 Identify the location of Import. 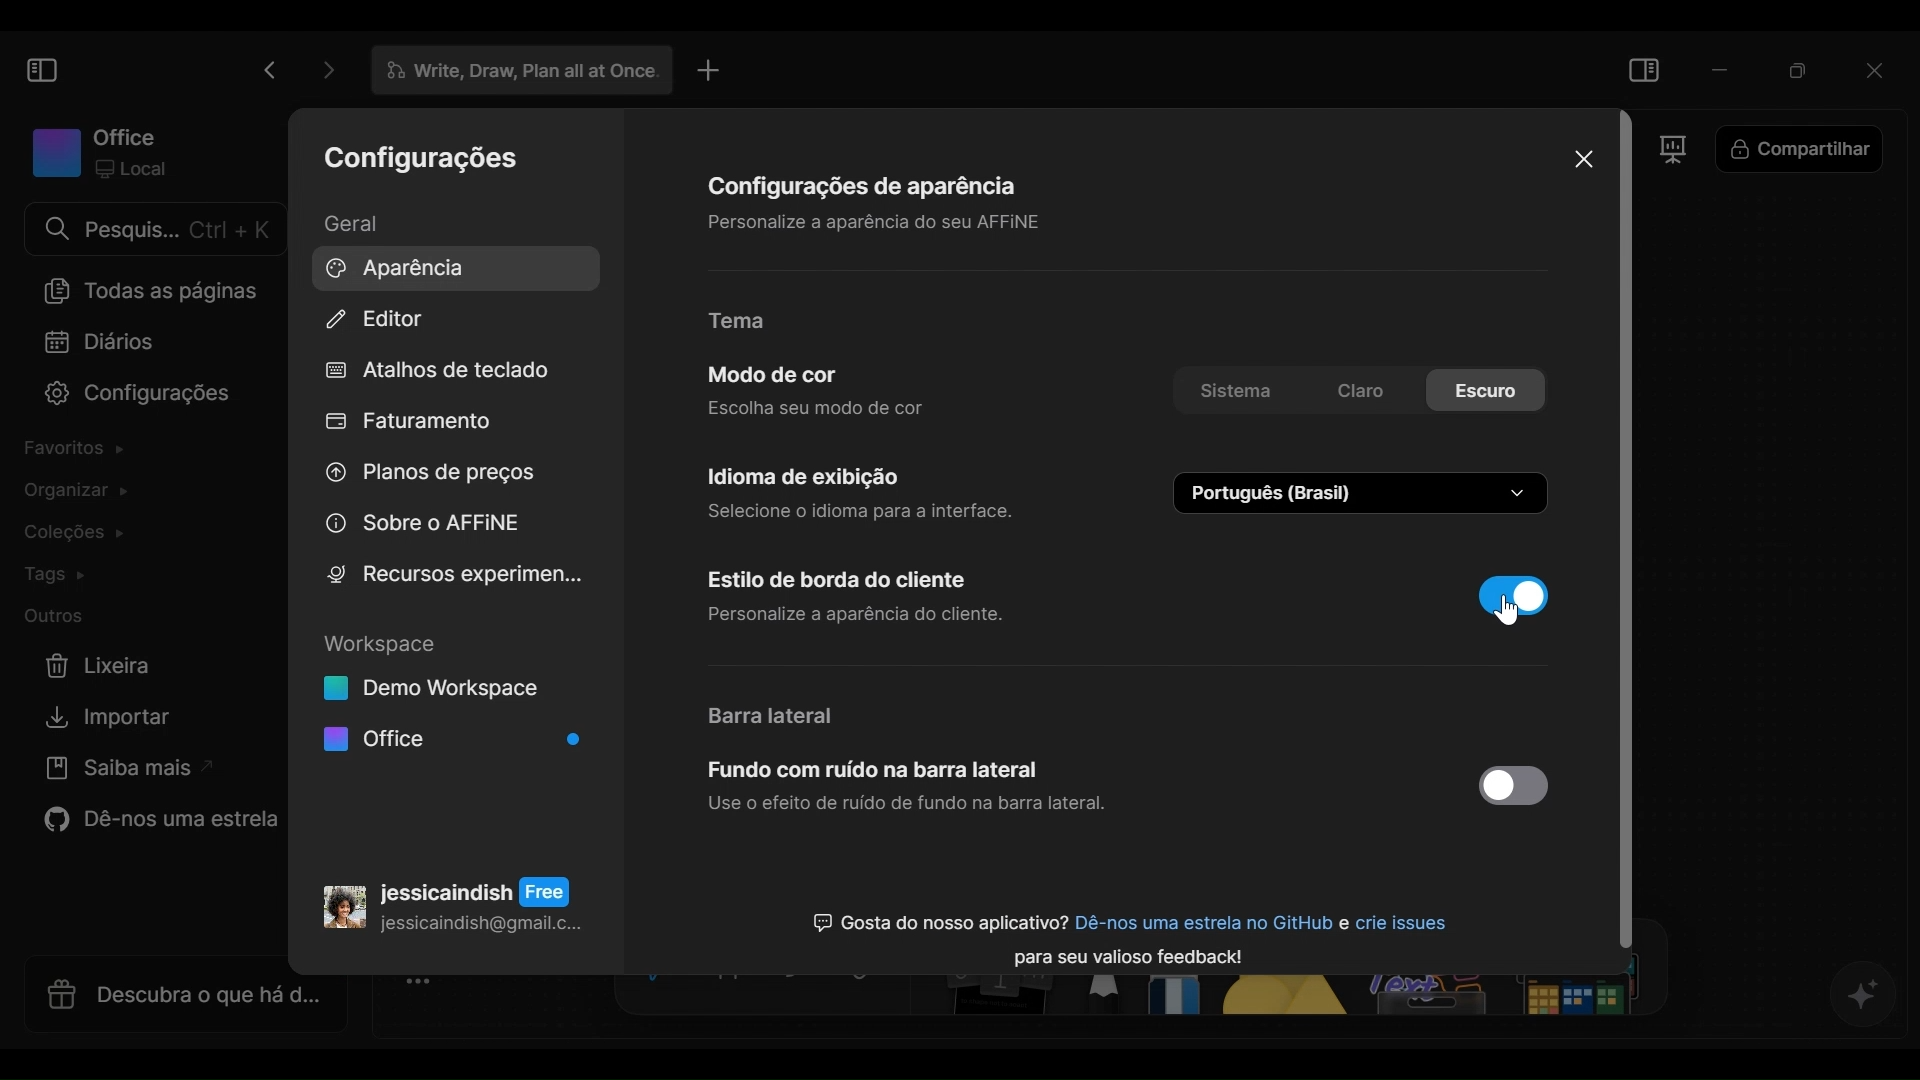
(101, 718).